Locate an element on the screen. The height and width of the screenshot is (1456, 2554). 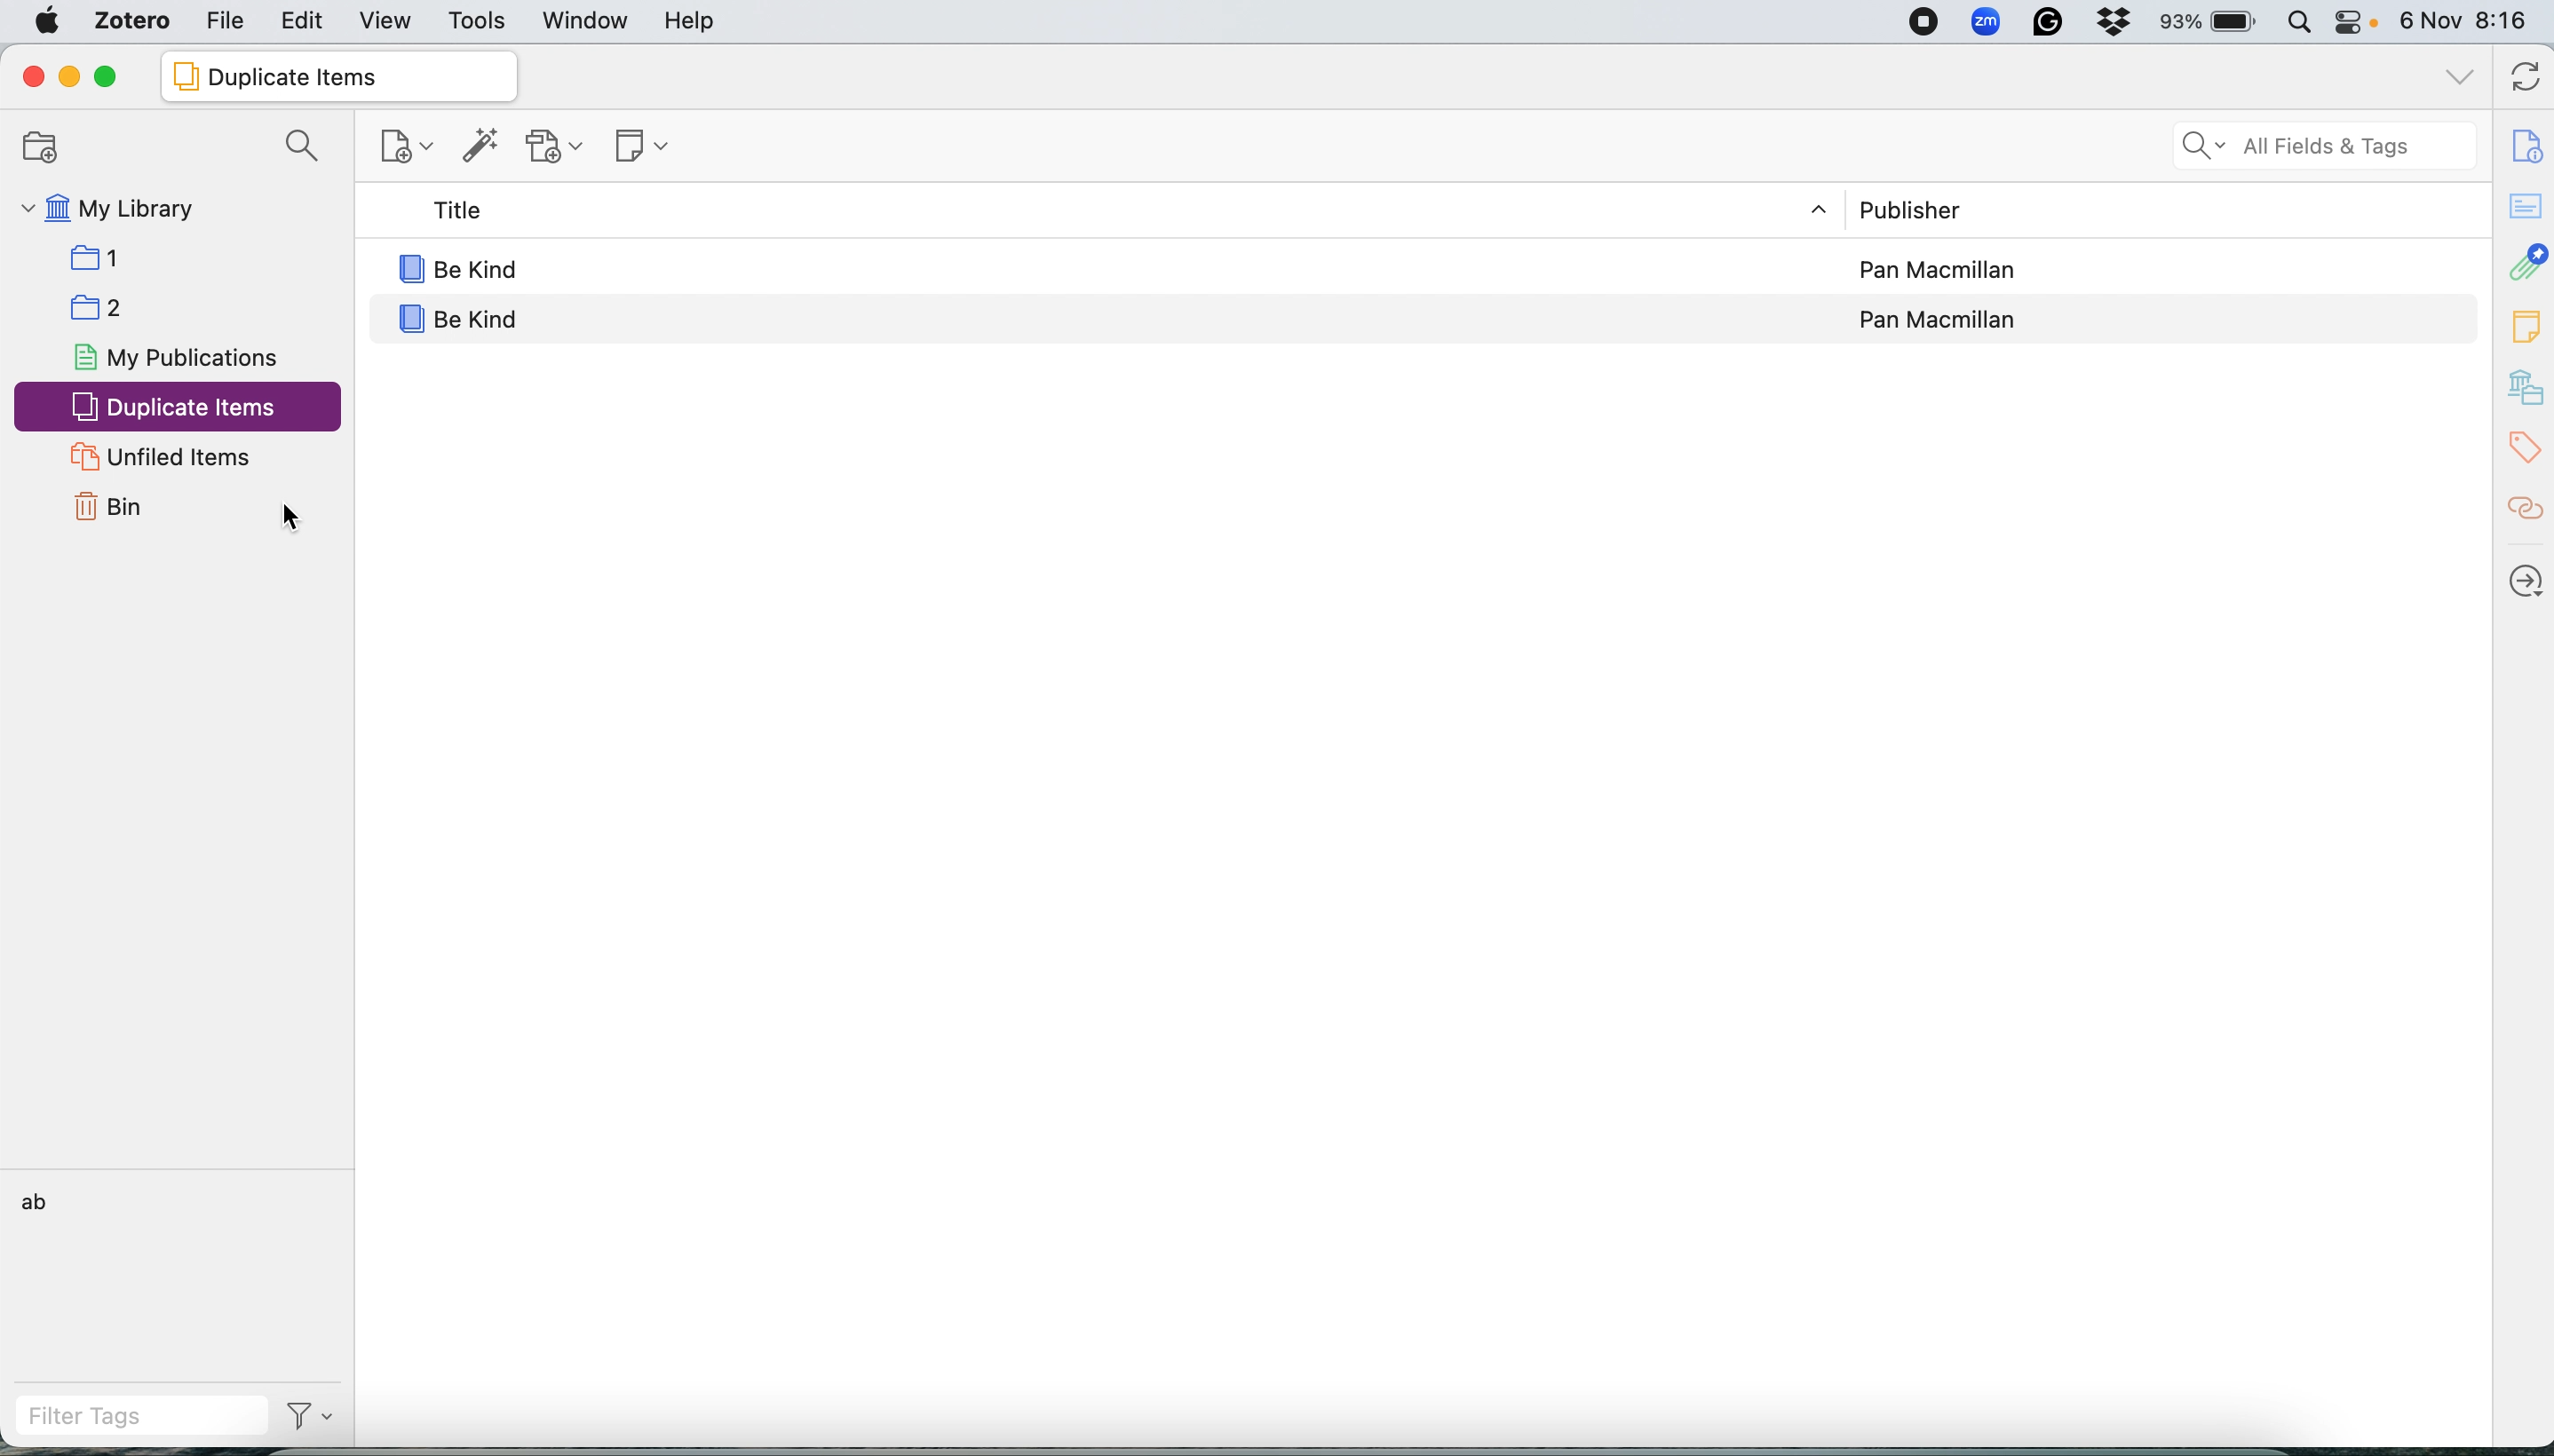
Be Kind is located at coordinates (1073, 268).